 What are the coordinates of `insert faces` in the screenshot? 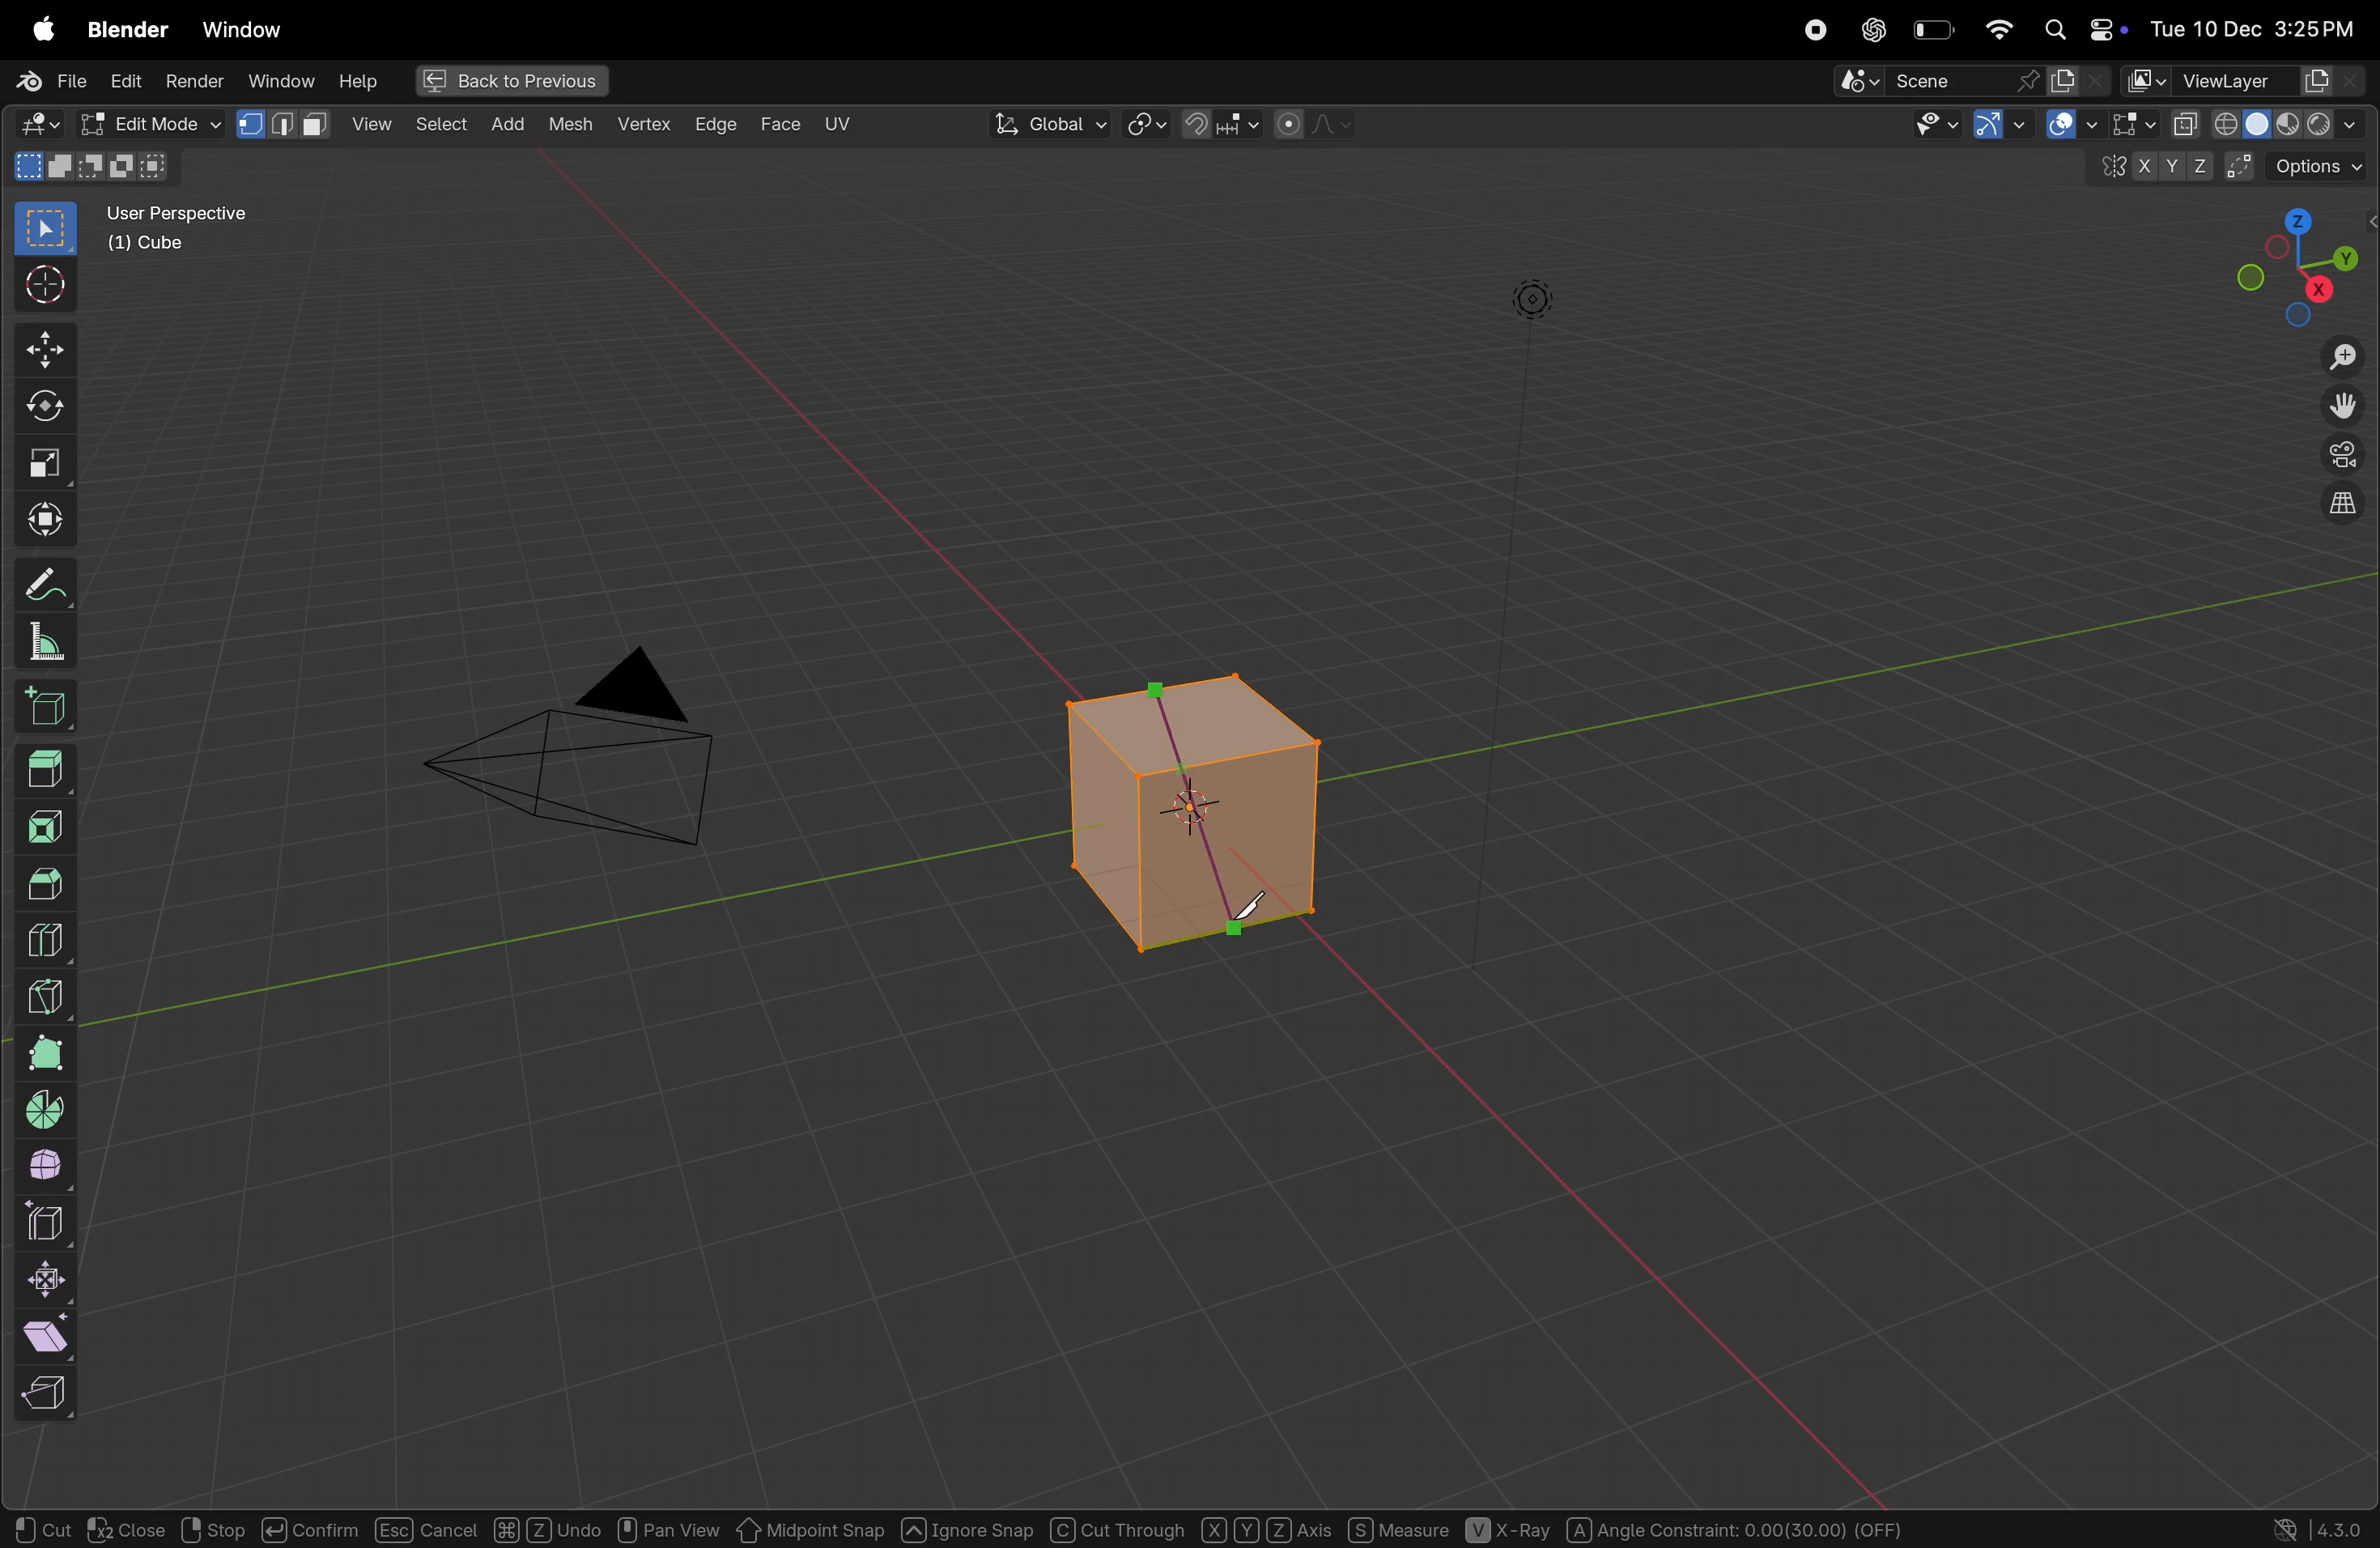 It's located at (50, 824).